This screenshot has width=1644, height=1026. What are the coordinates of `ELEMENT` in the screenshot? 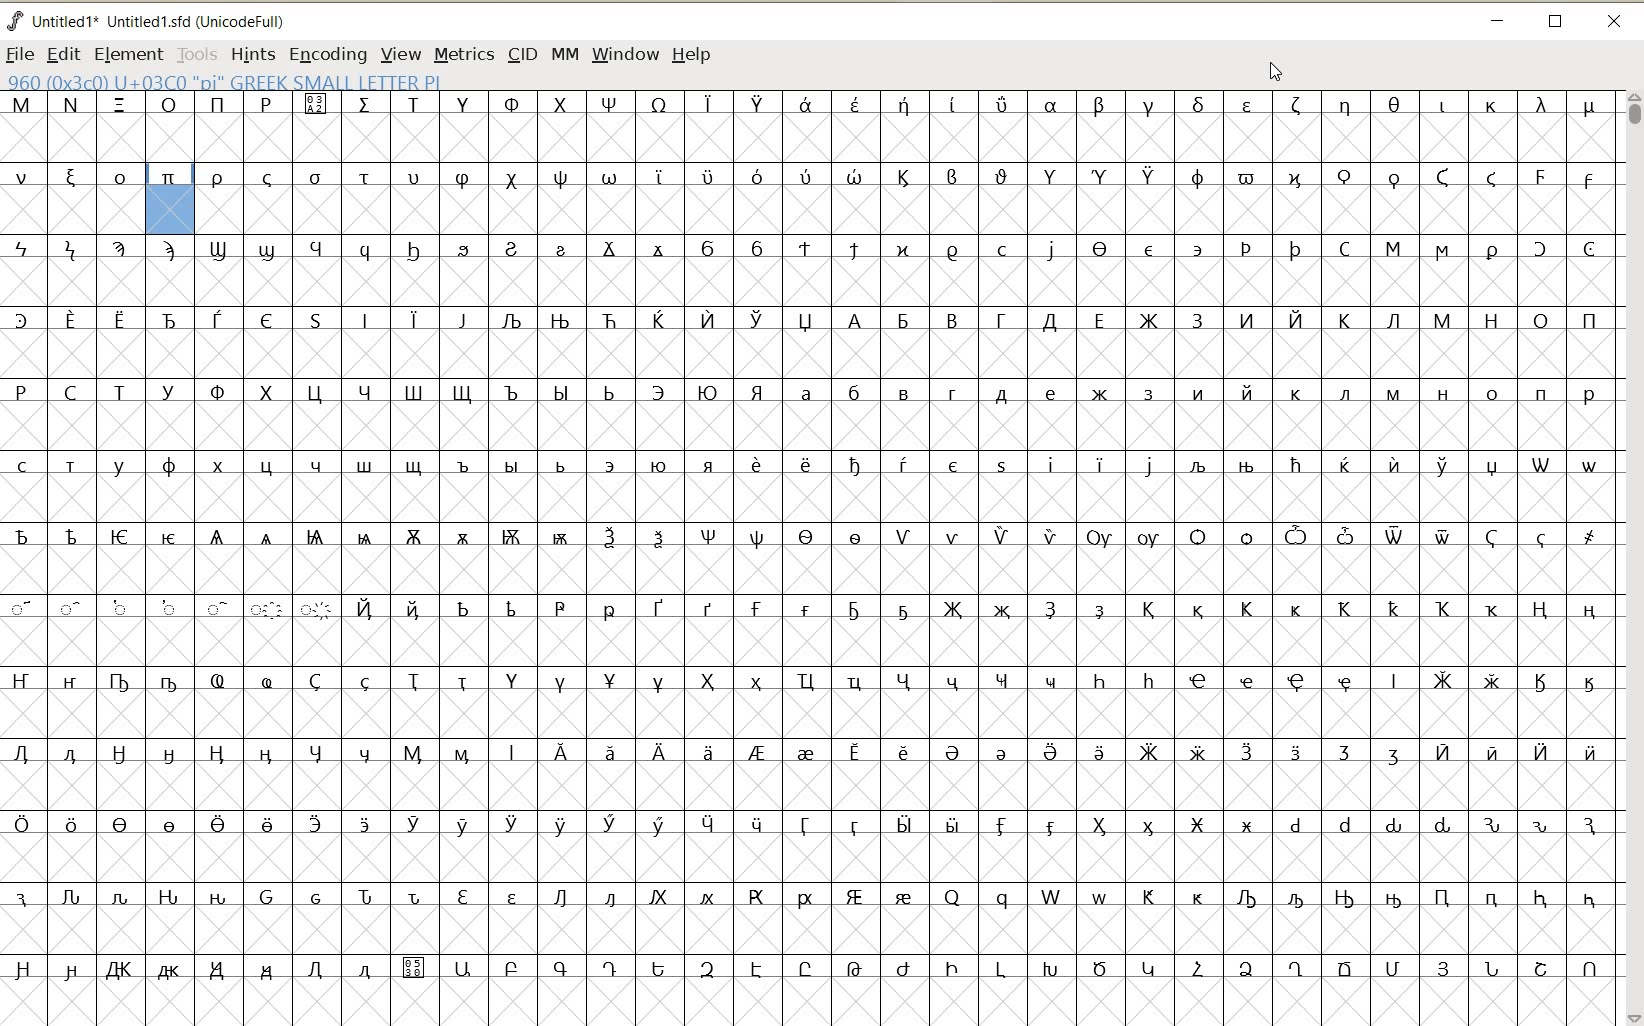 It's located at (128, 54).